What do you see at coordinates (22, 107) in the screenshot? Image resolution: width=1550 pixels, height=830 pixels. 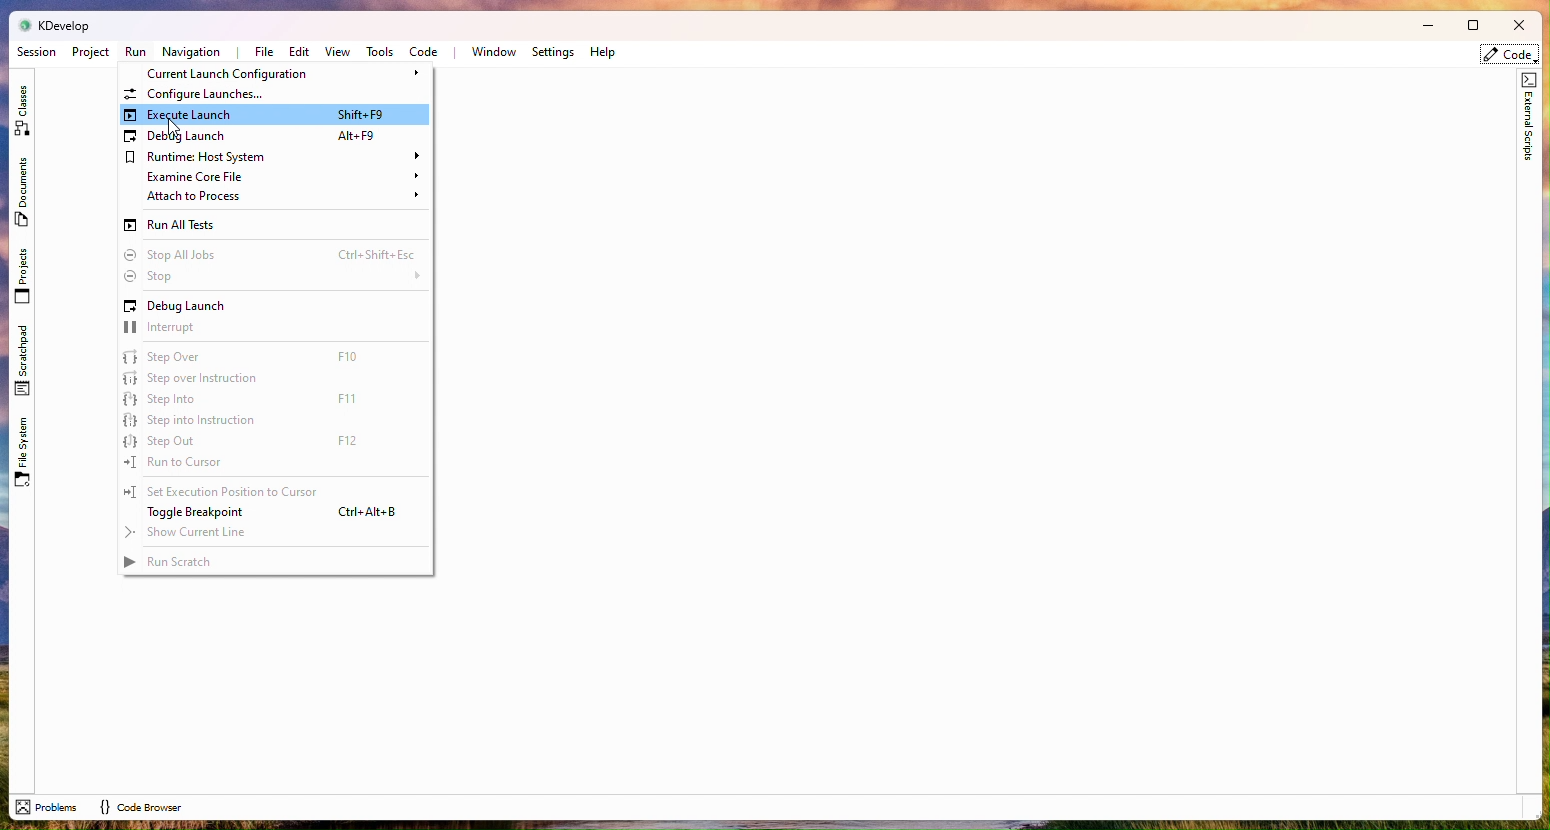 I see `Class` at bounding box center [22, 107].